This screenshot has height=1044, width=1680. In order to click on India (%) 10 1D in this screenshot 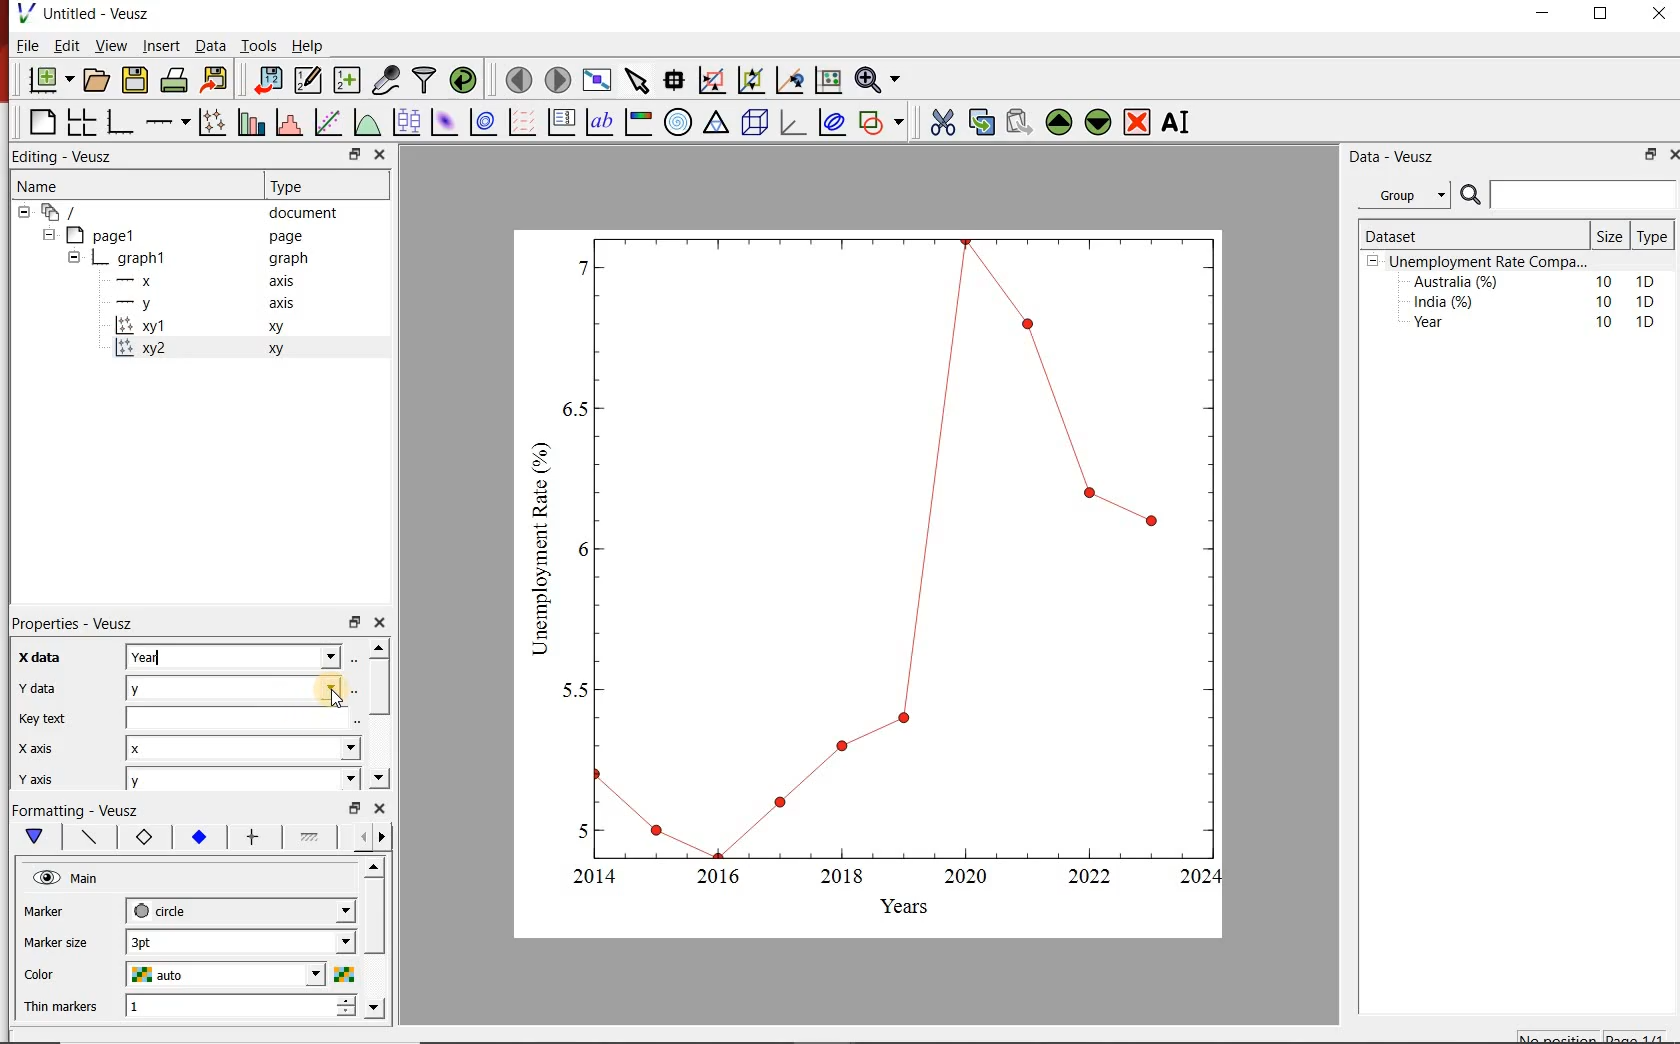, I will do `click(1536, 301)`.